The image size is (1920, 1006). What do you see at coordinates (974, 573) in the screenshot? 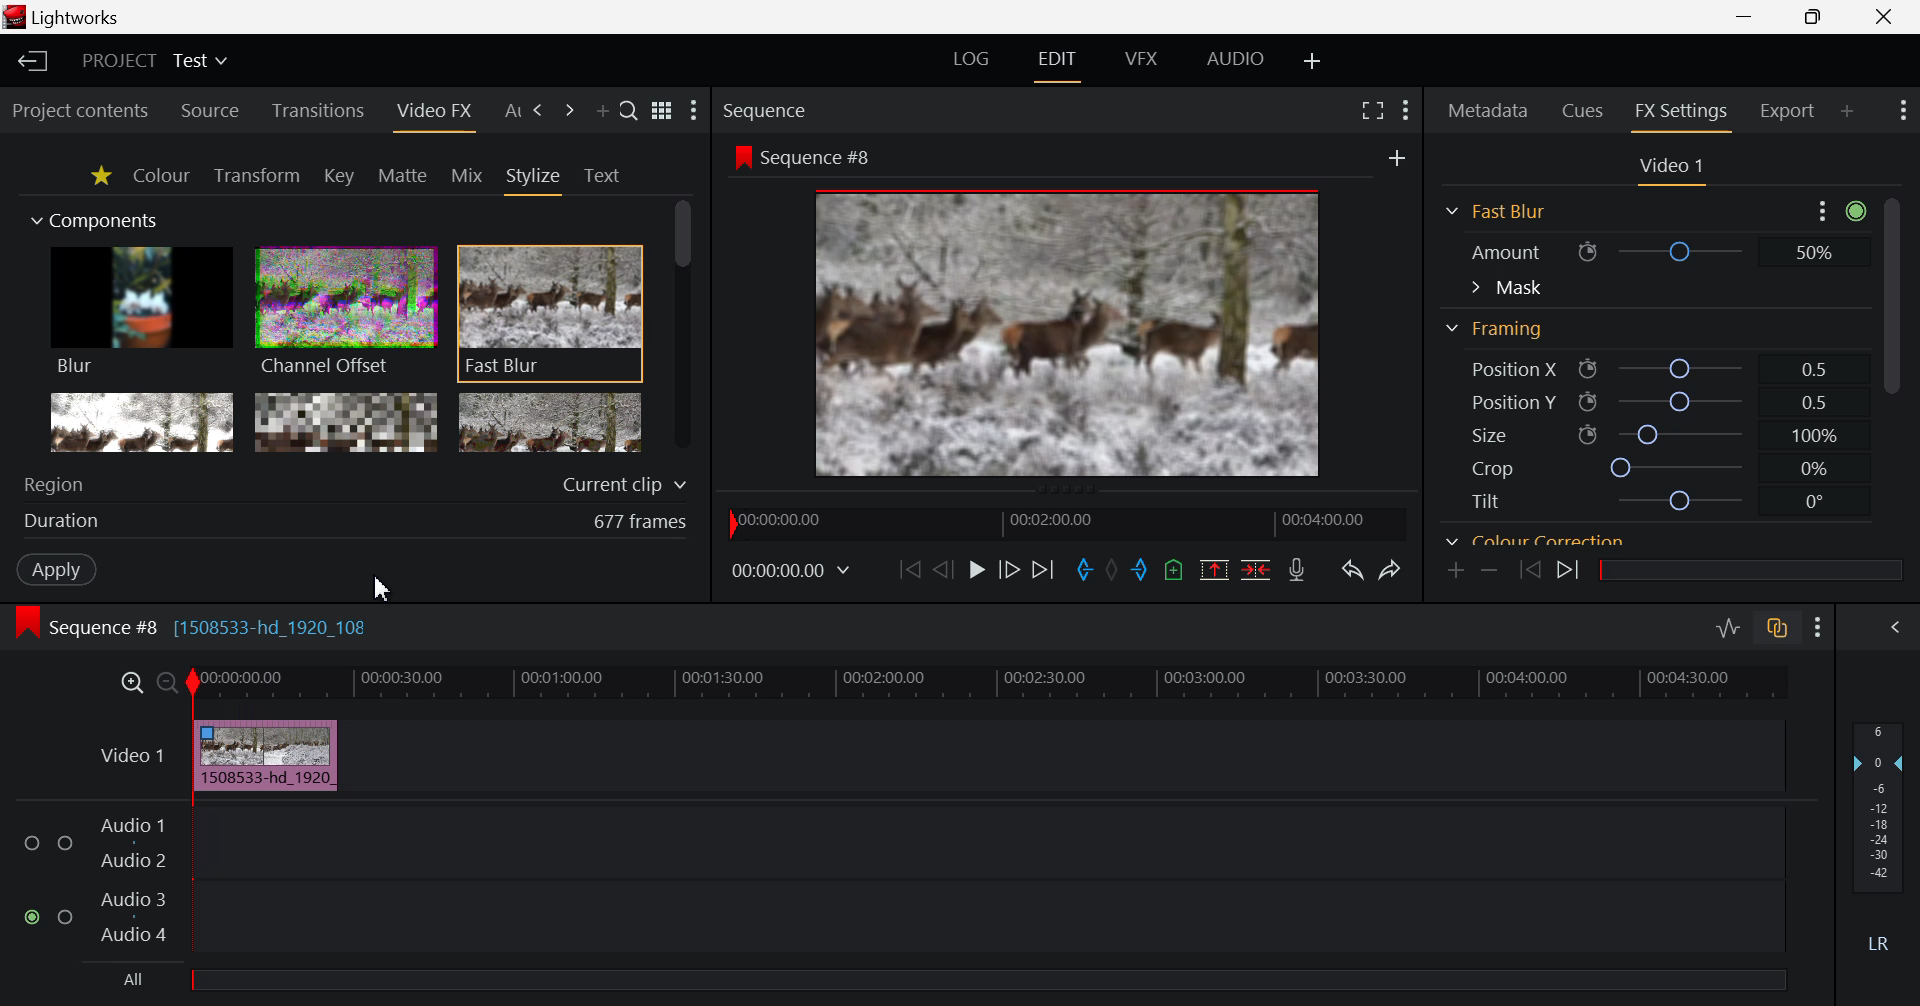
I see `Play` at bounding box center [974, 573].